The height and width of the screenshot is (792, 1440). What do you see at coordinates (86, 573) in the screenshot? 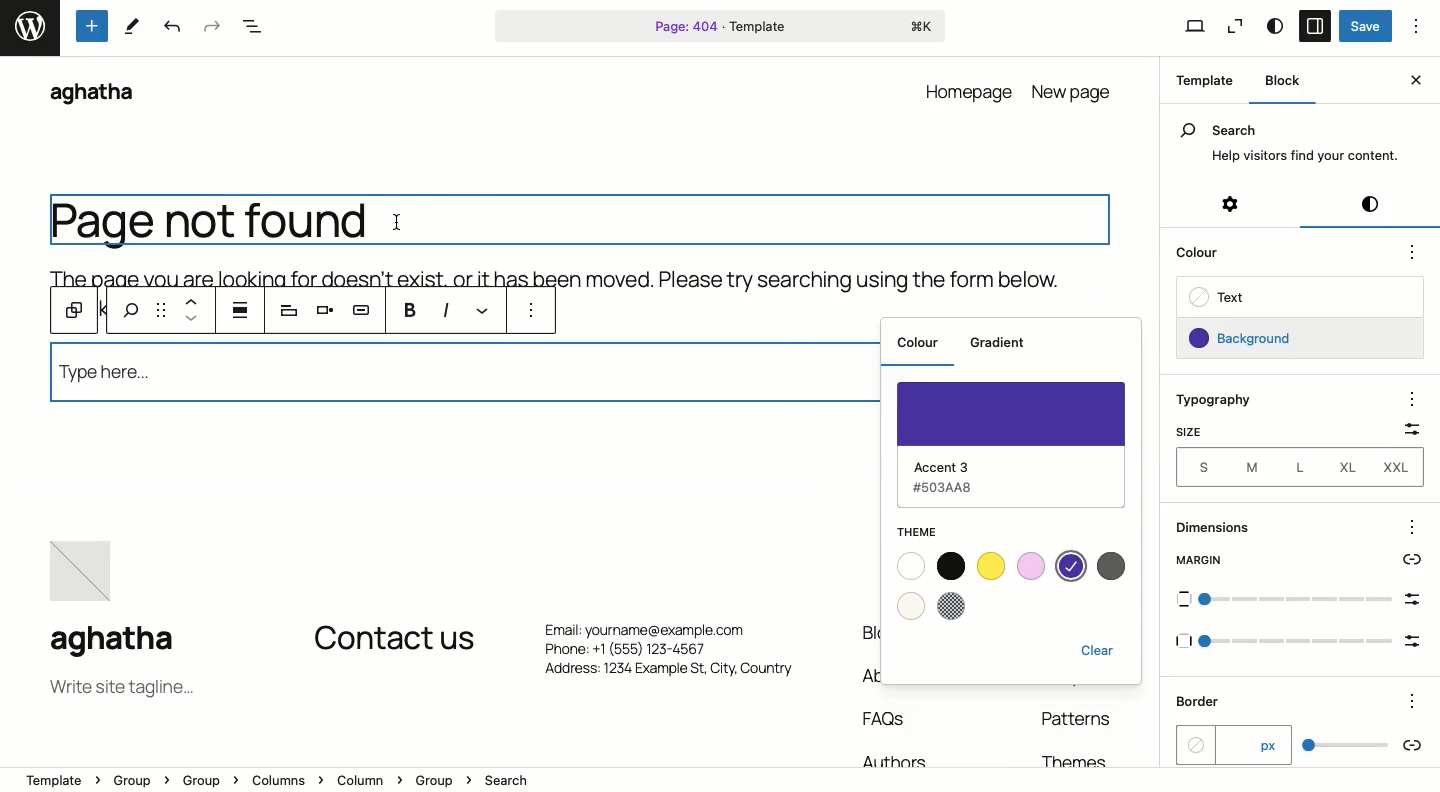
I see `image placeholder` at bounding box center [86, 573].